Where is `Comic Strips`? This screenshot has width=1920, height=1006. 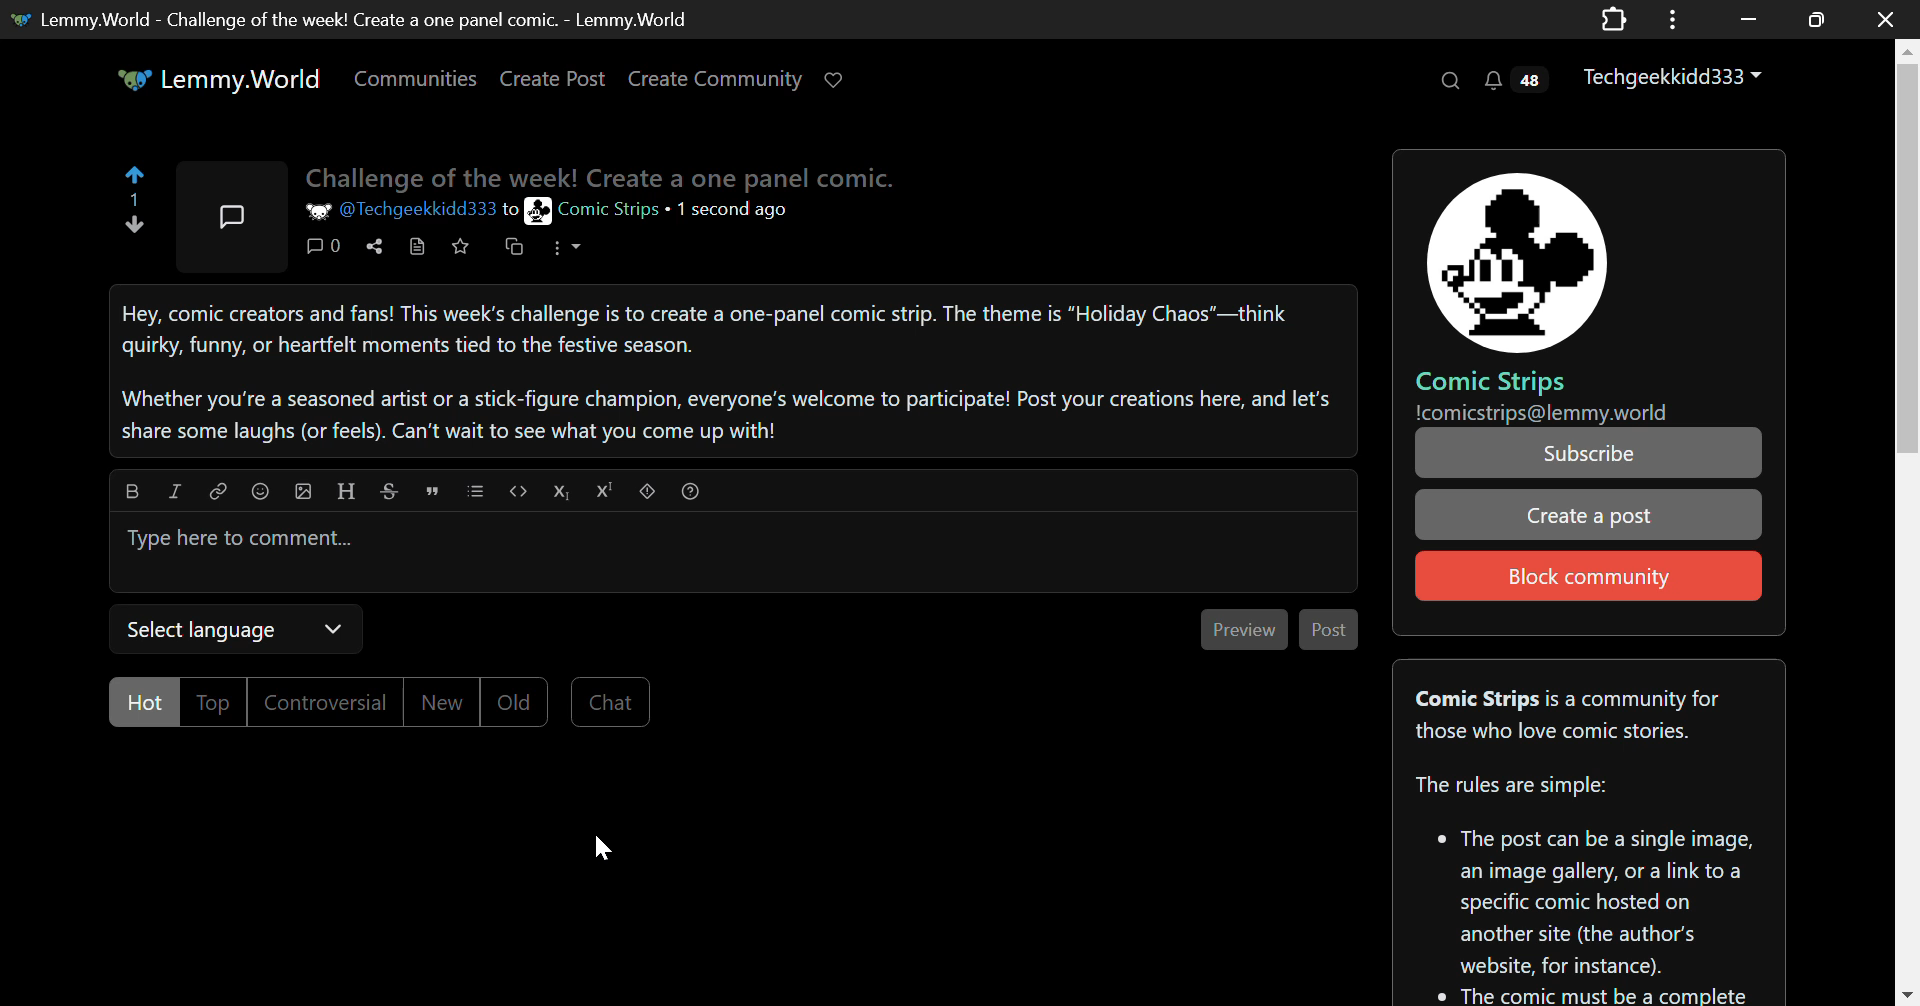
Comic Strips is located at coordinates (1494, 382).